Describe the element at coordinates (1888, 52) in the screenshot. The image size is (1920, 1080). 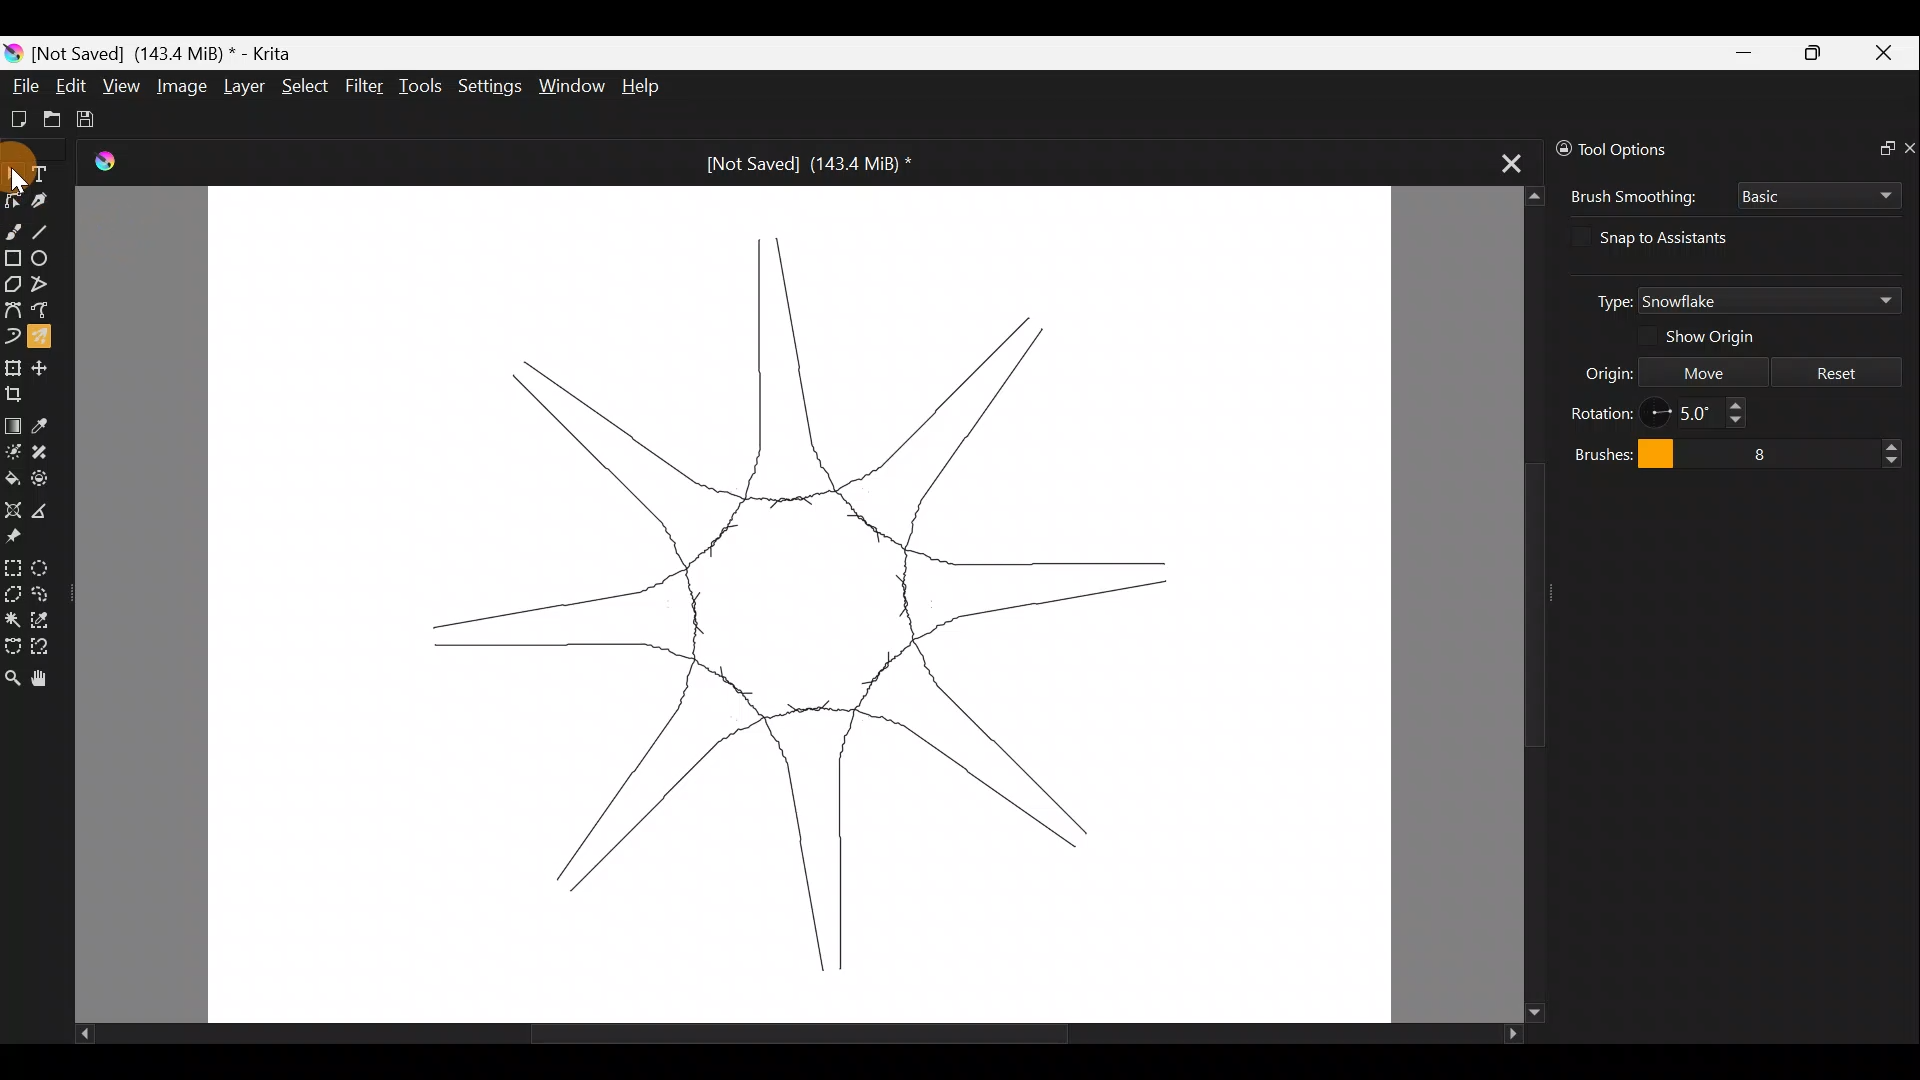
I see `Close` at that location.